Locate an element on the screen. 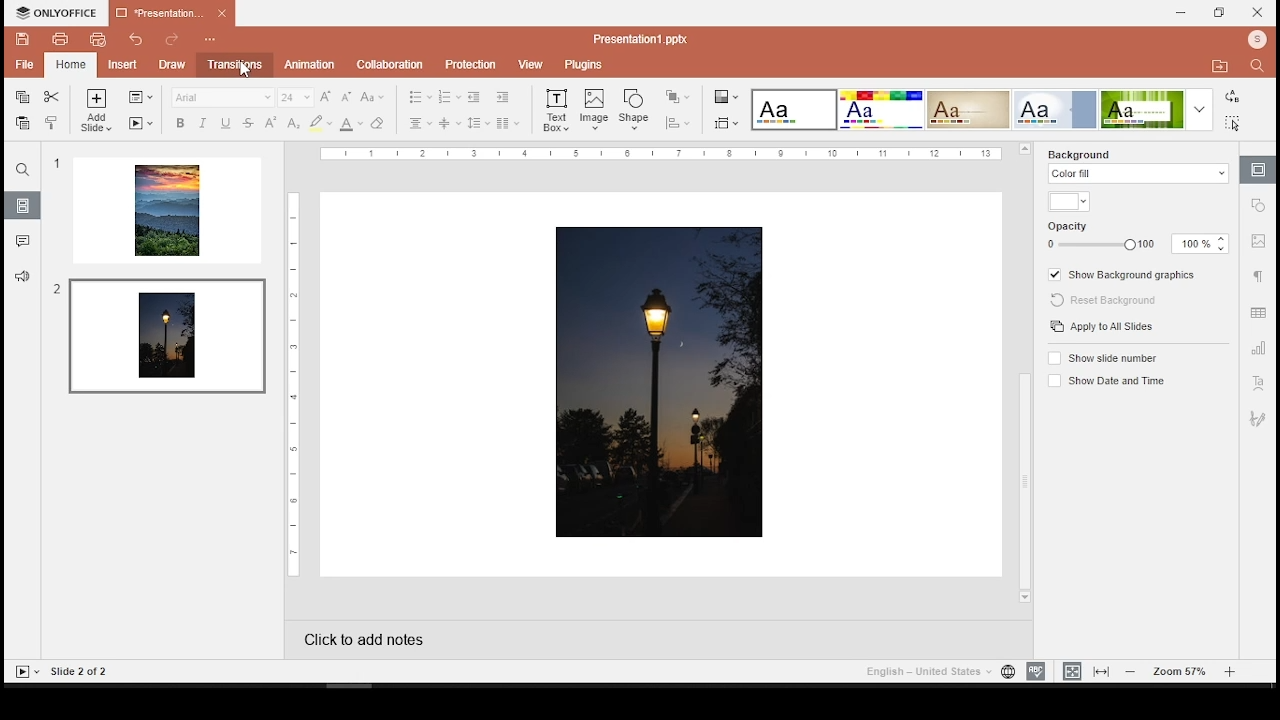 The image size is (1280, 720). play is located at coordinates (27, 672).